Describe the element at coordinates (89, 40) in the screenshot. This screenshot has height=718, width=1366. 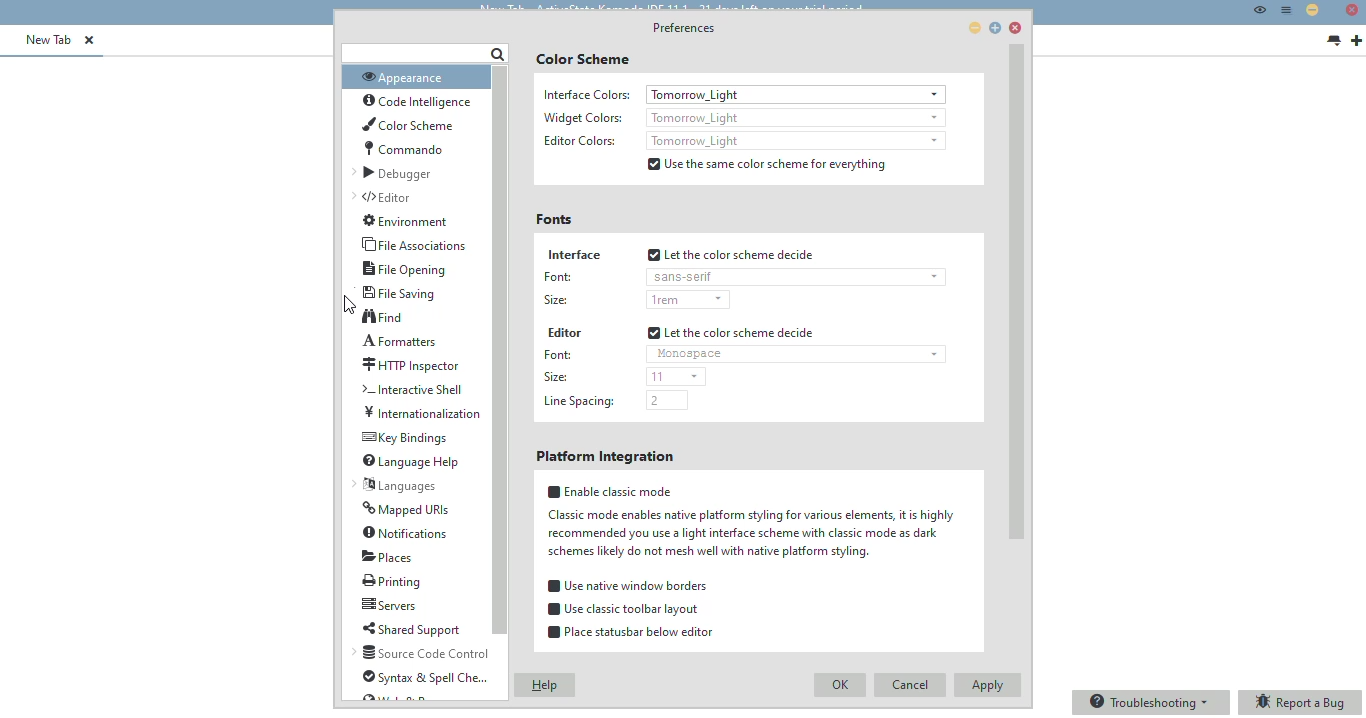
I see `close tab` at that location.